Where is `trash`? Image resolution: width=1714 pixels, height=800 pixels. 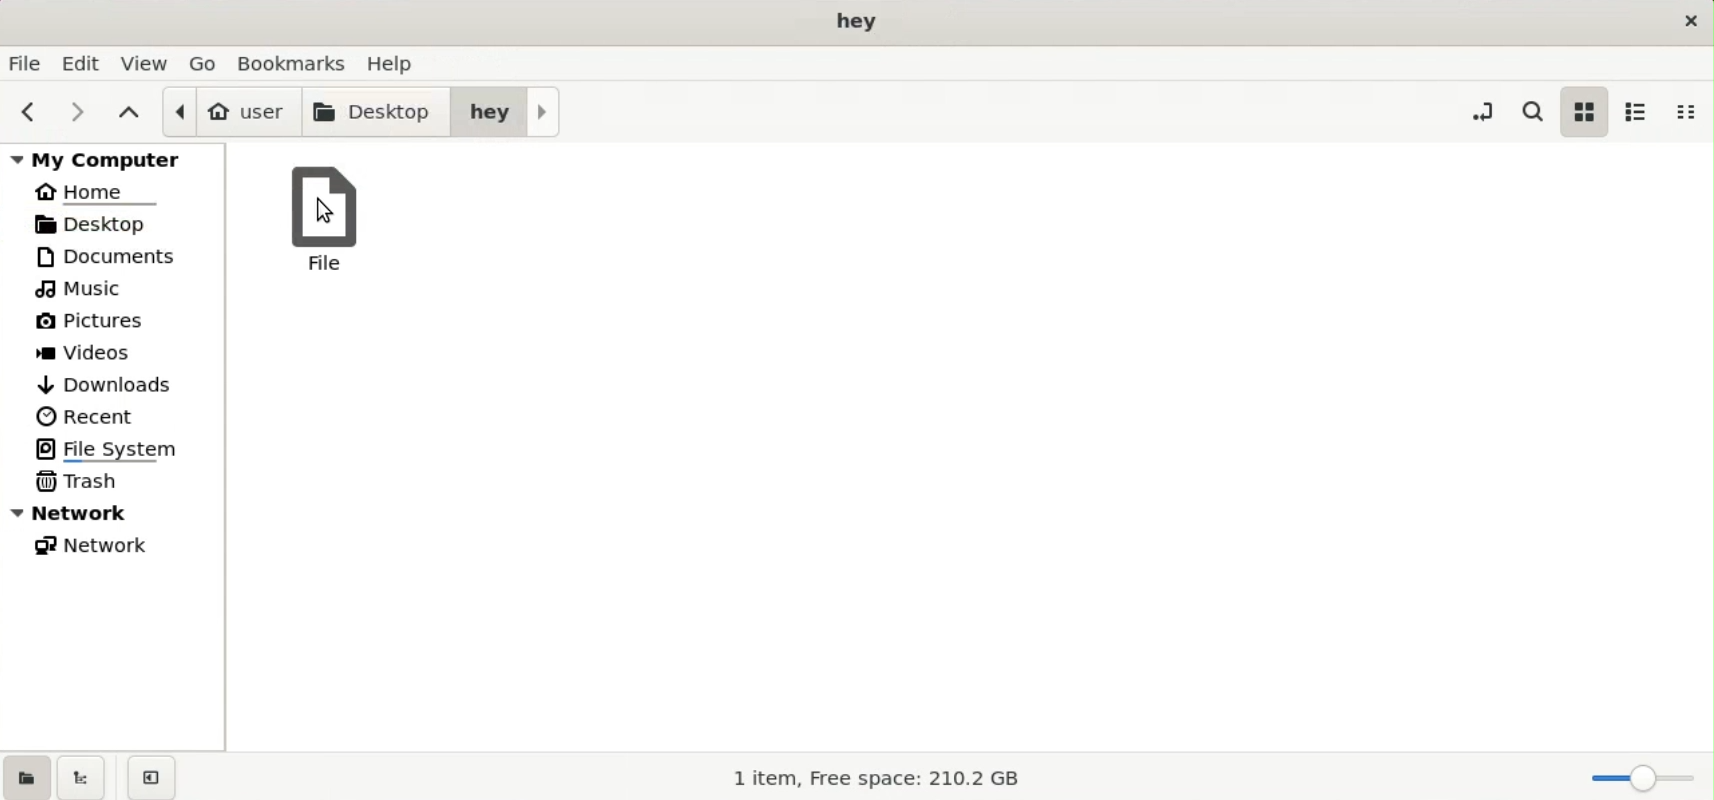
trash is located at coordinates (82, 480).